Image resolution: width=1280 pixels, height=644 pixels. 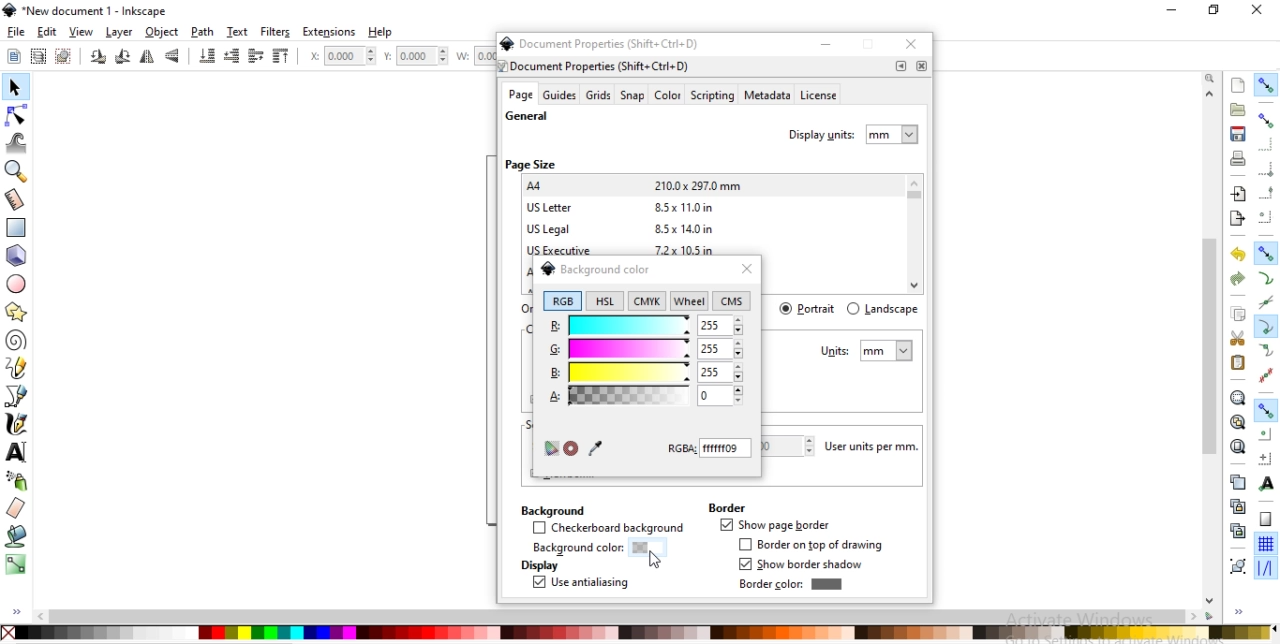 What do you see at coordinates (1266, 569) in the screenshot?
I see `snap guide` at bounding box center [1266, 569].